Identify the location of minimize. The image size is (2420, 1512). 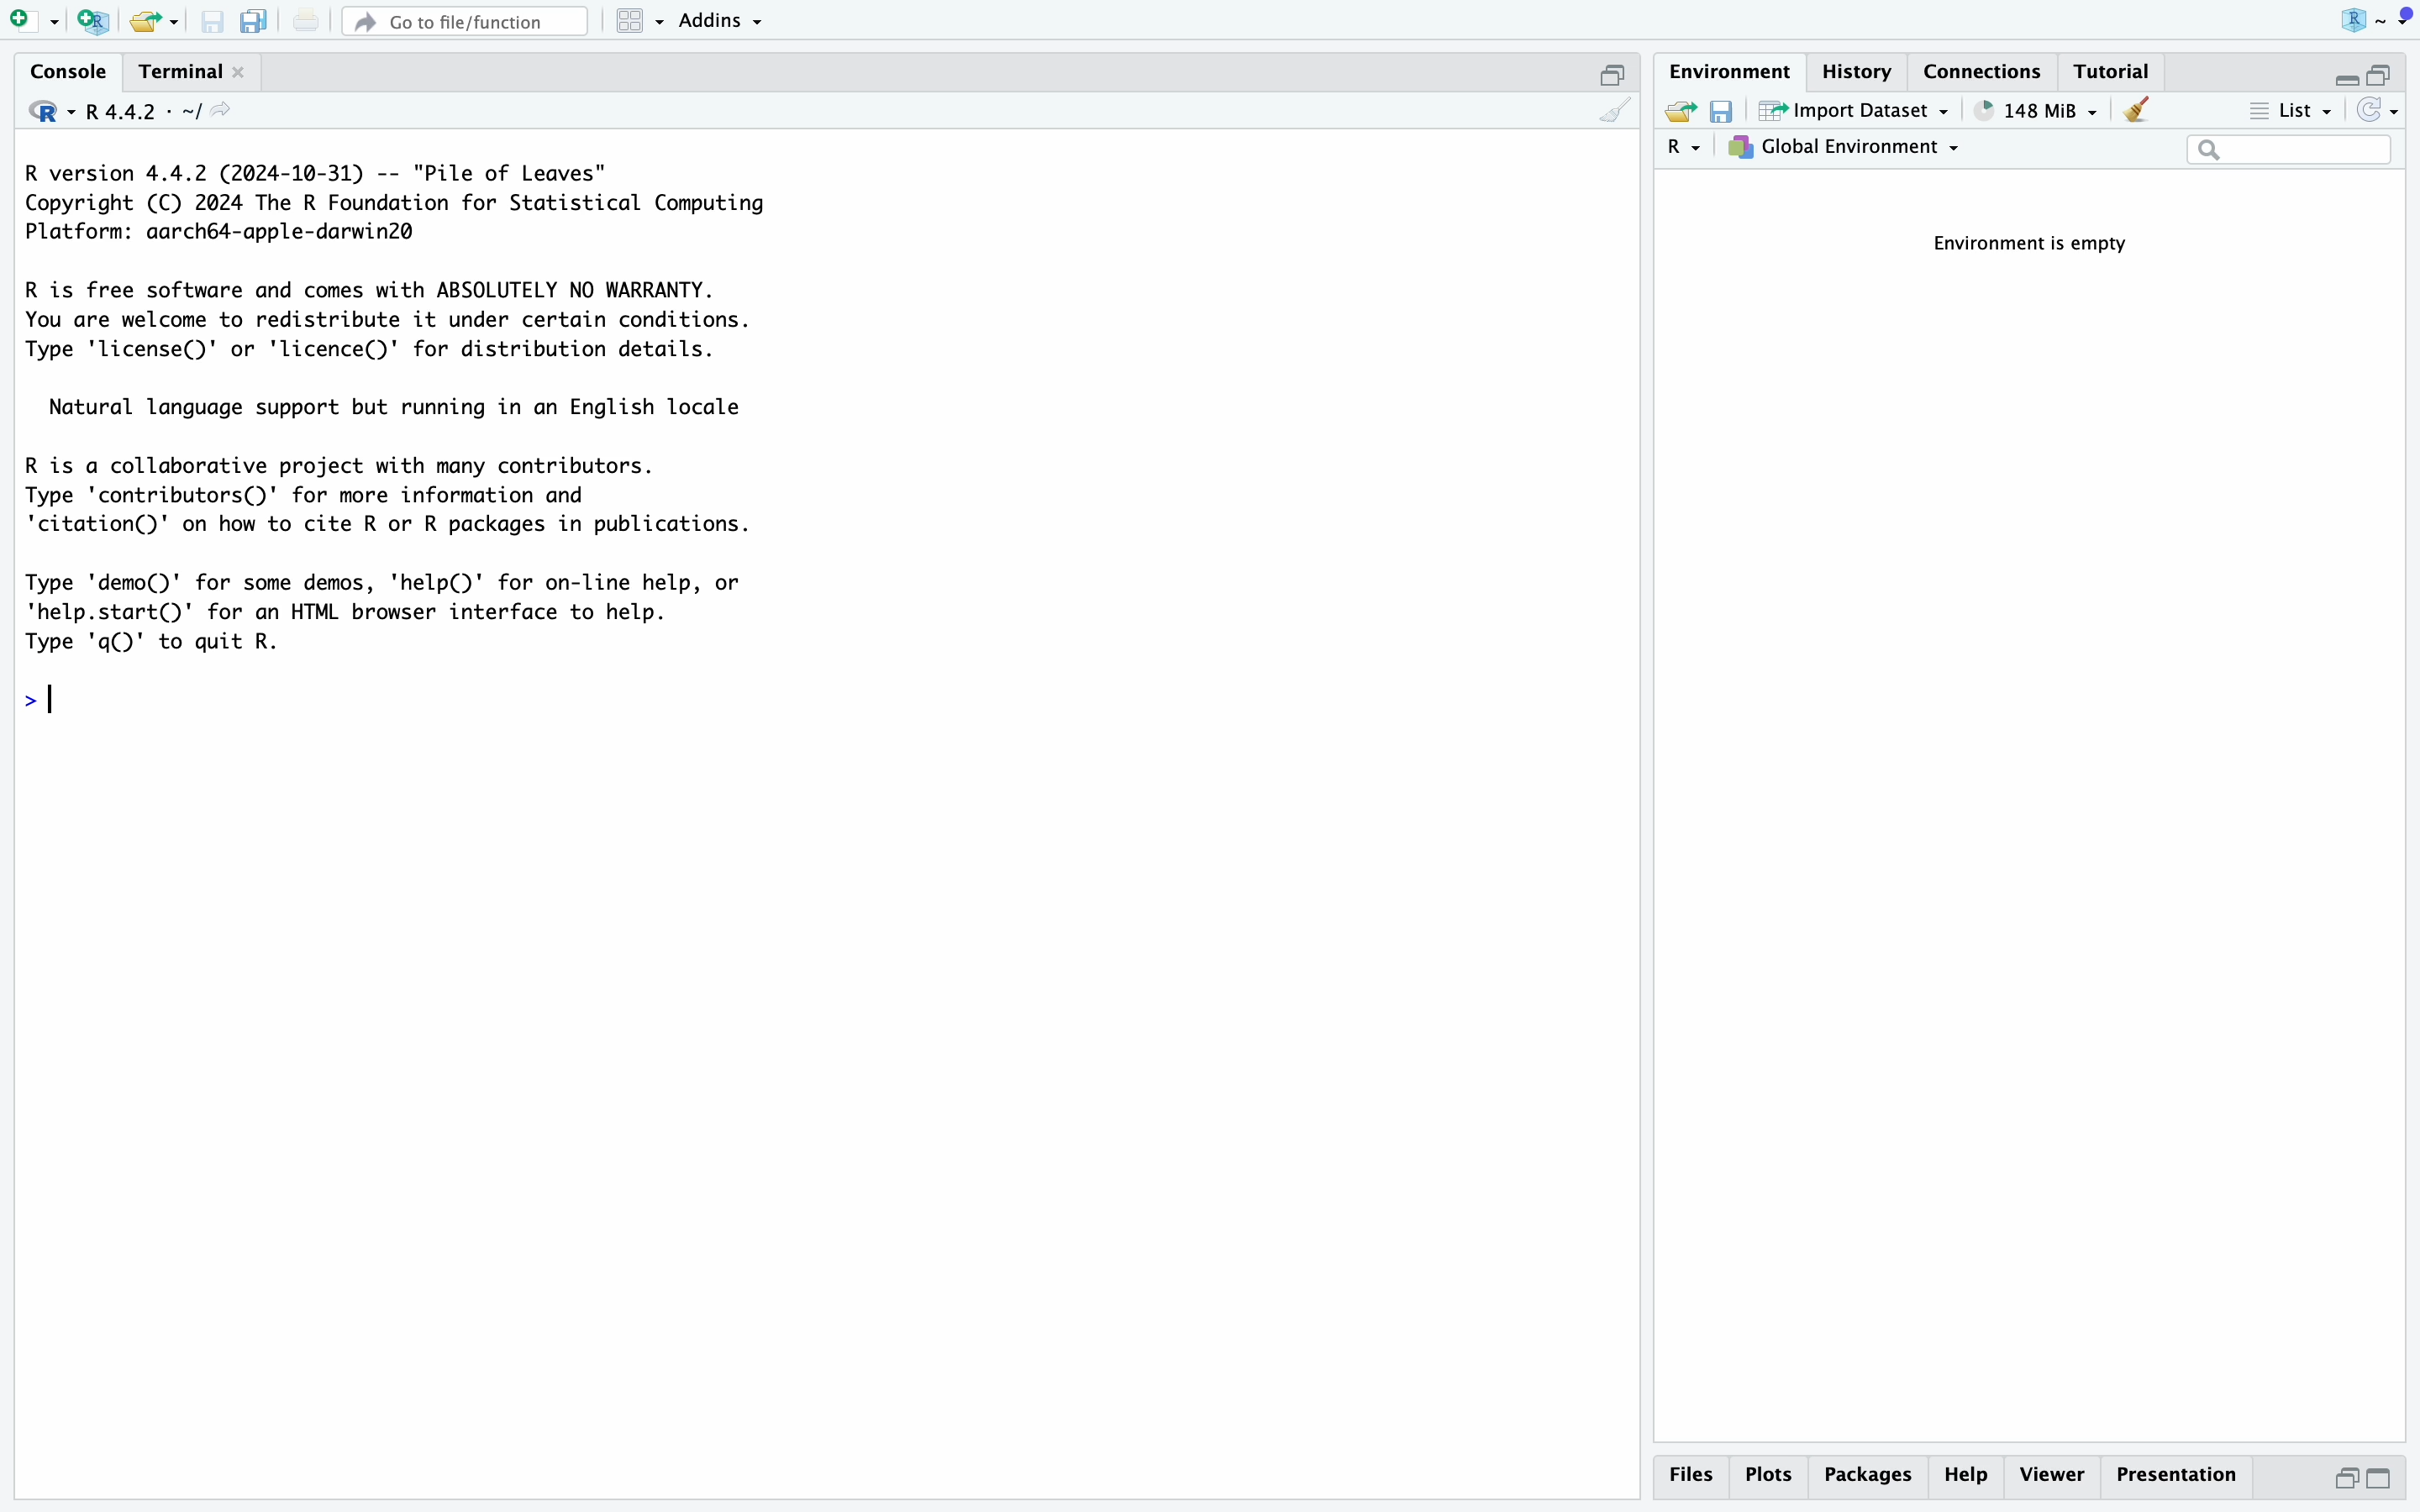
(2336, 70).